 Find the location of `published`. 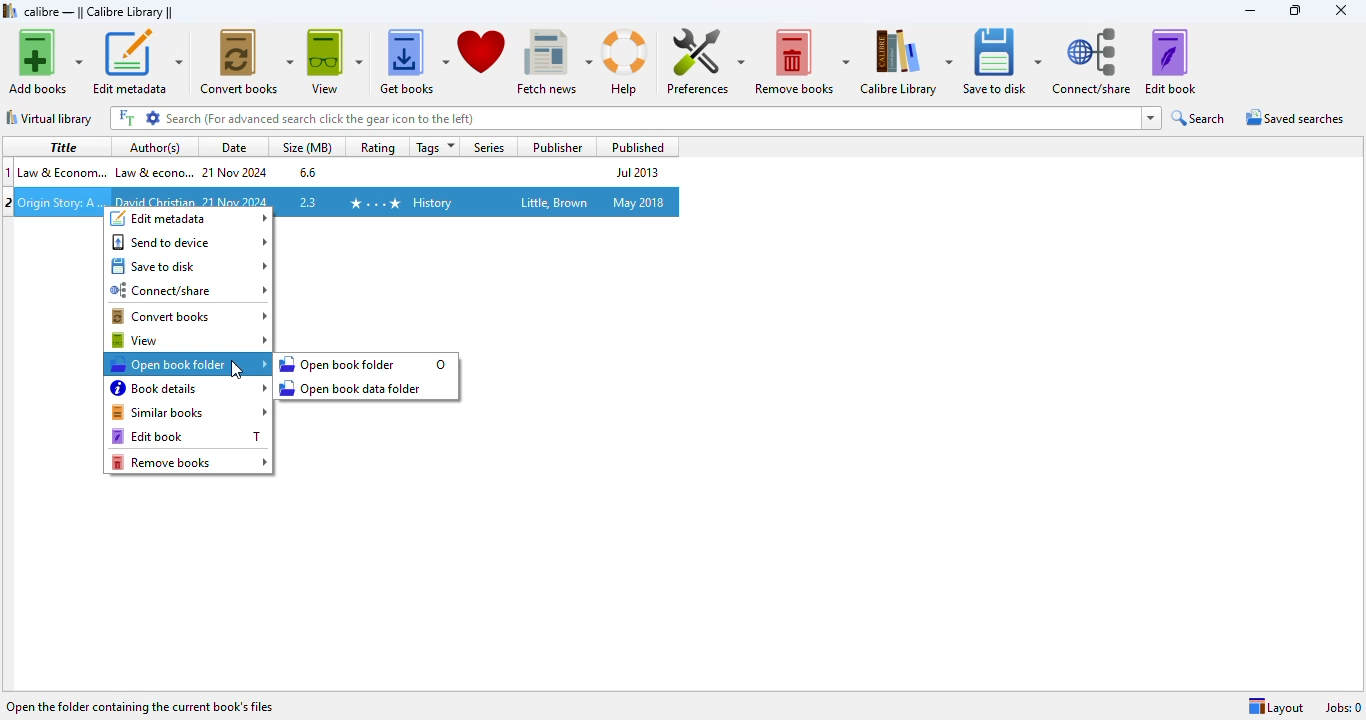

published is located at coordinates (634, 147).